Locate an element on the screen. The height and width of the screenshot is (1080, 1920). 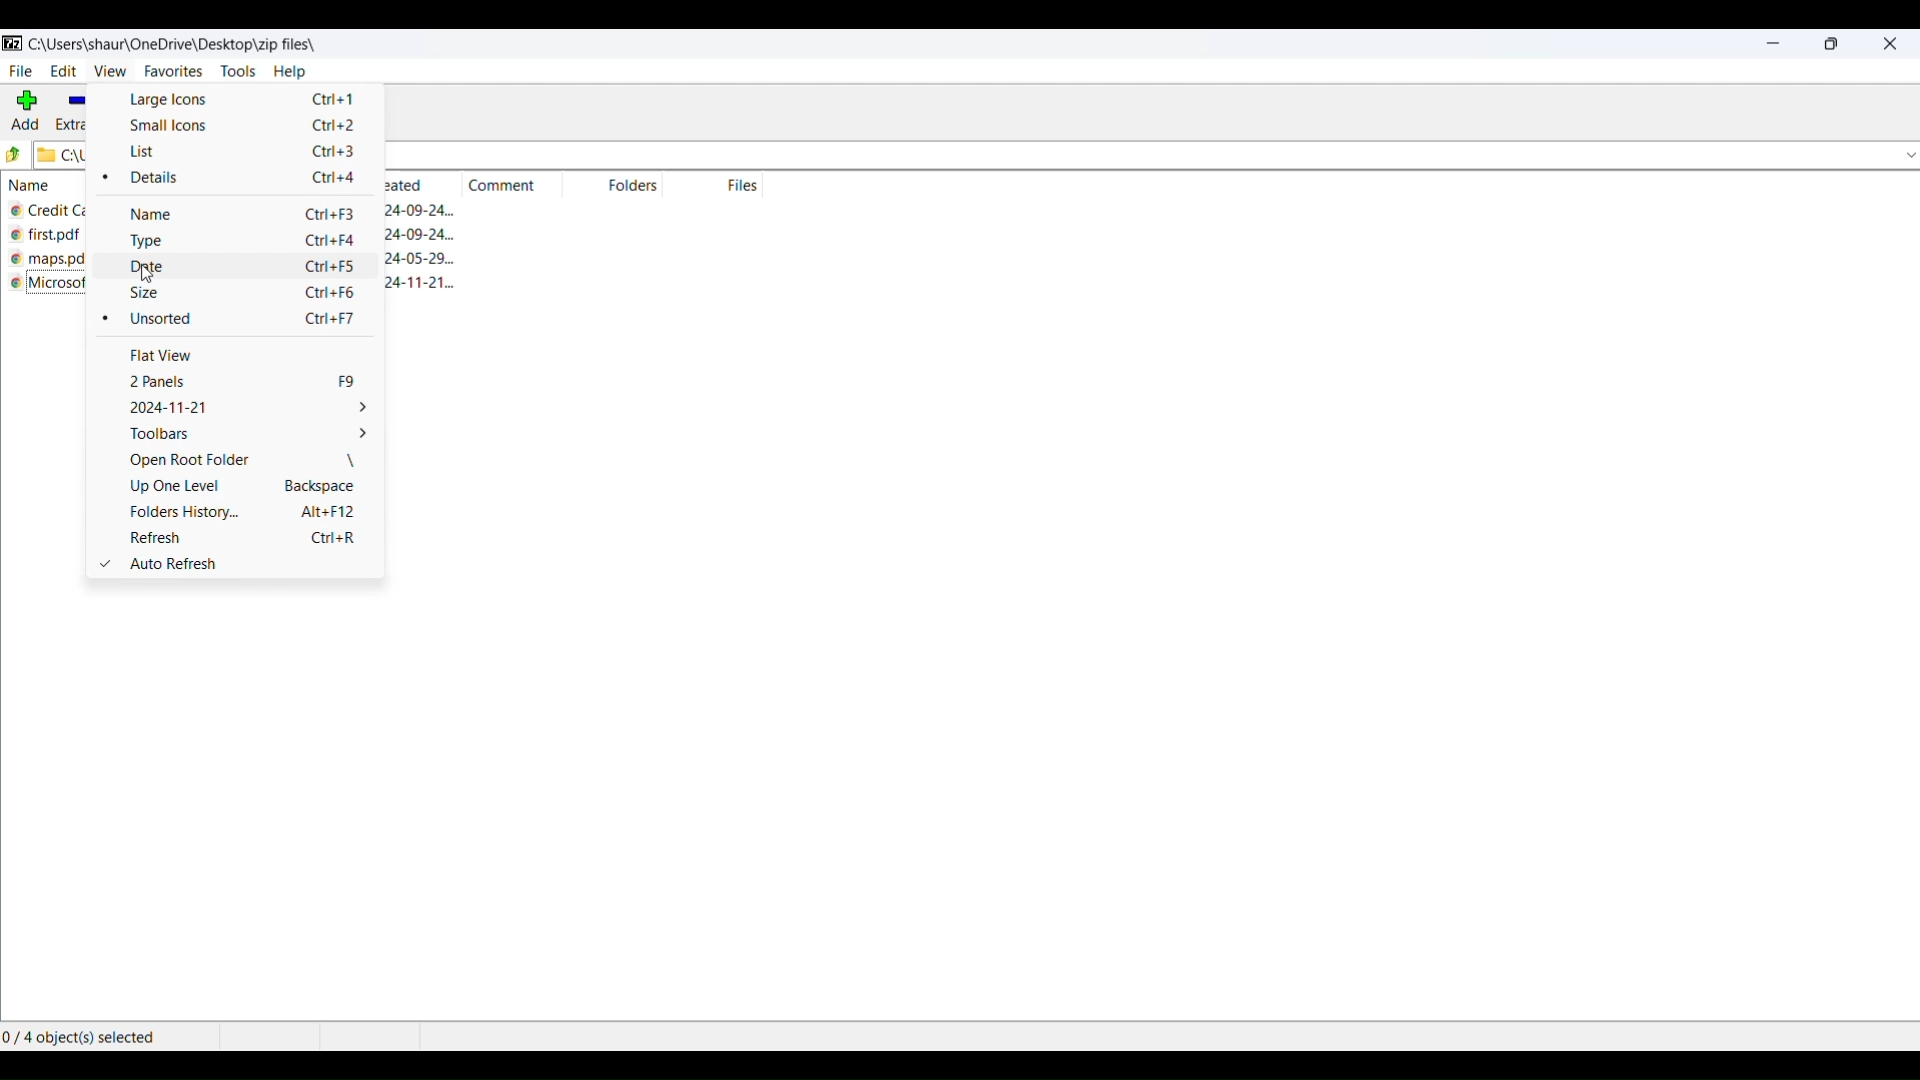
size is located at coordinates (238, 296).